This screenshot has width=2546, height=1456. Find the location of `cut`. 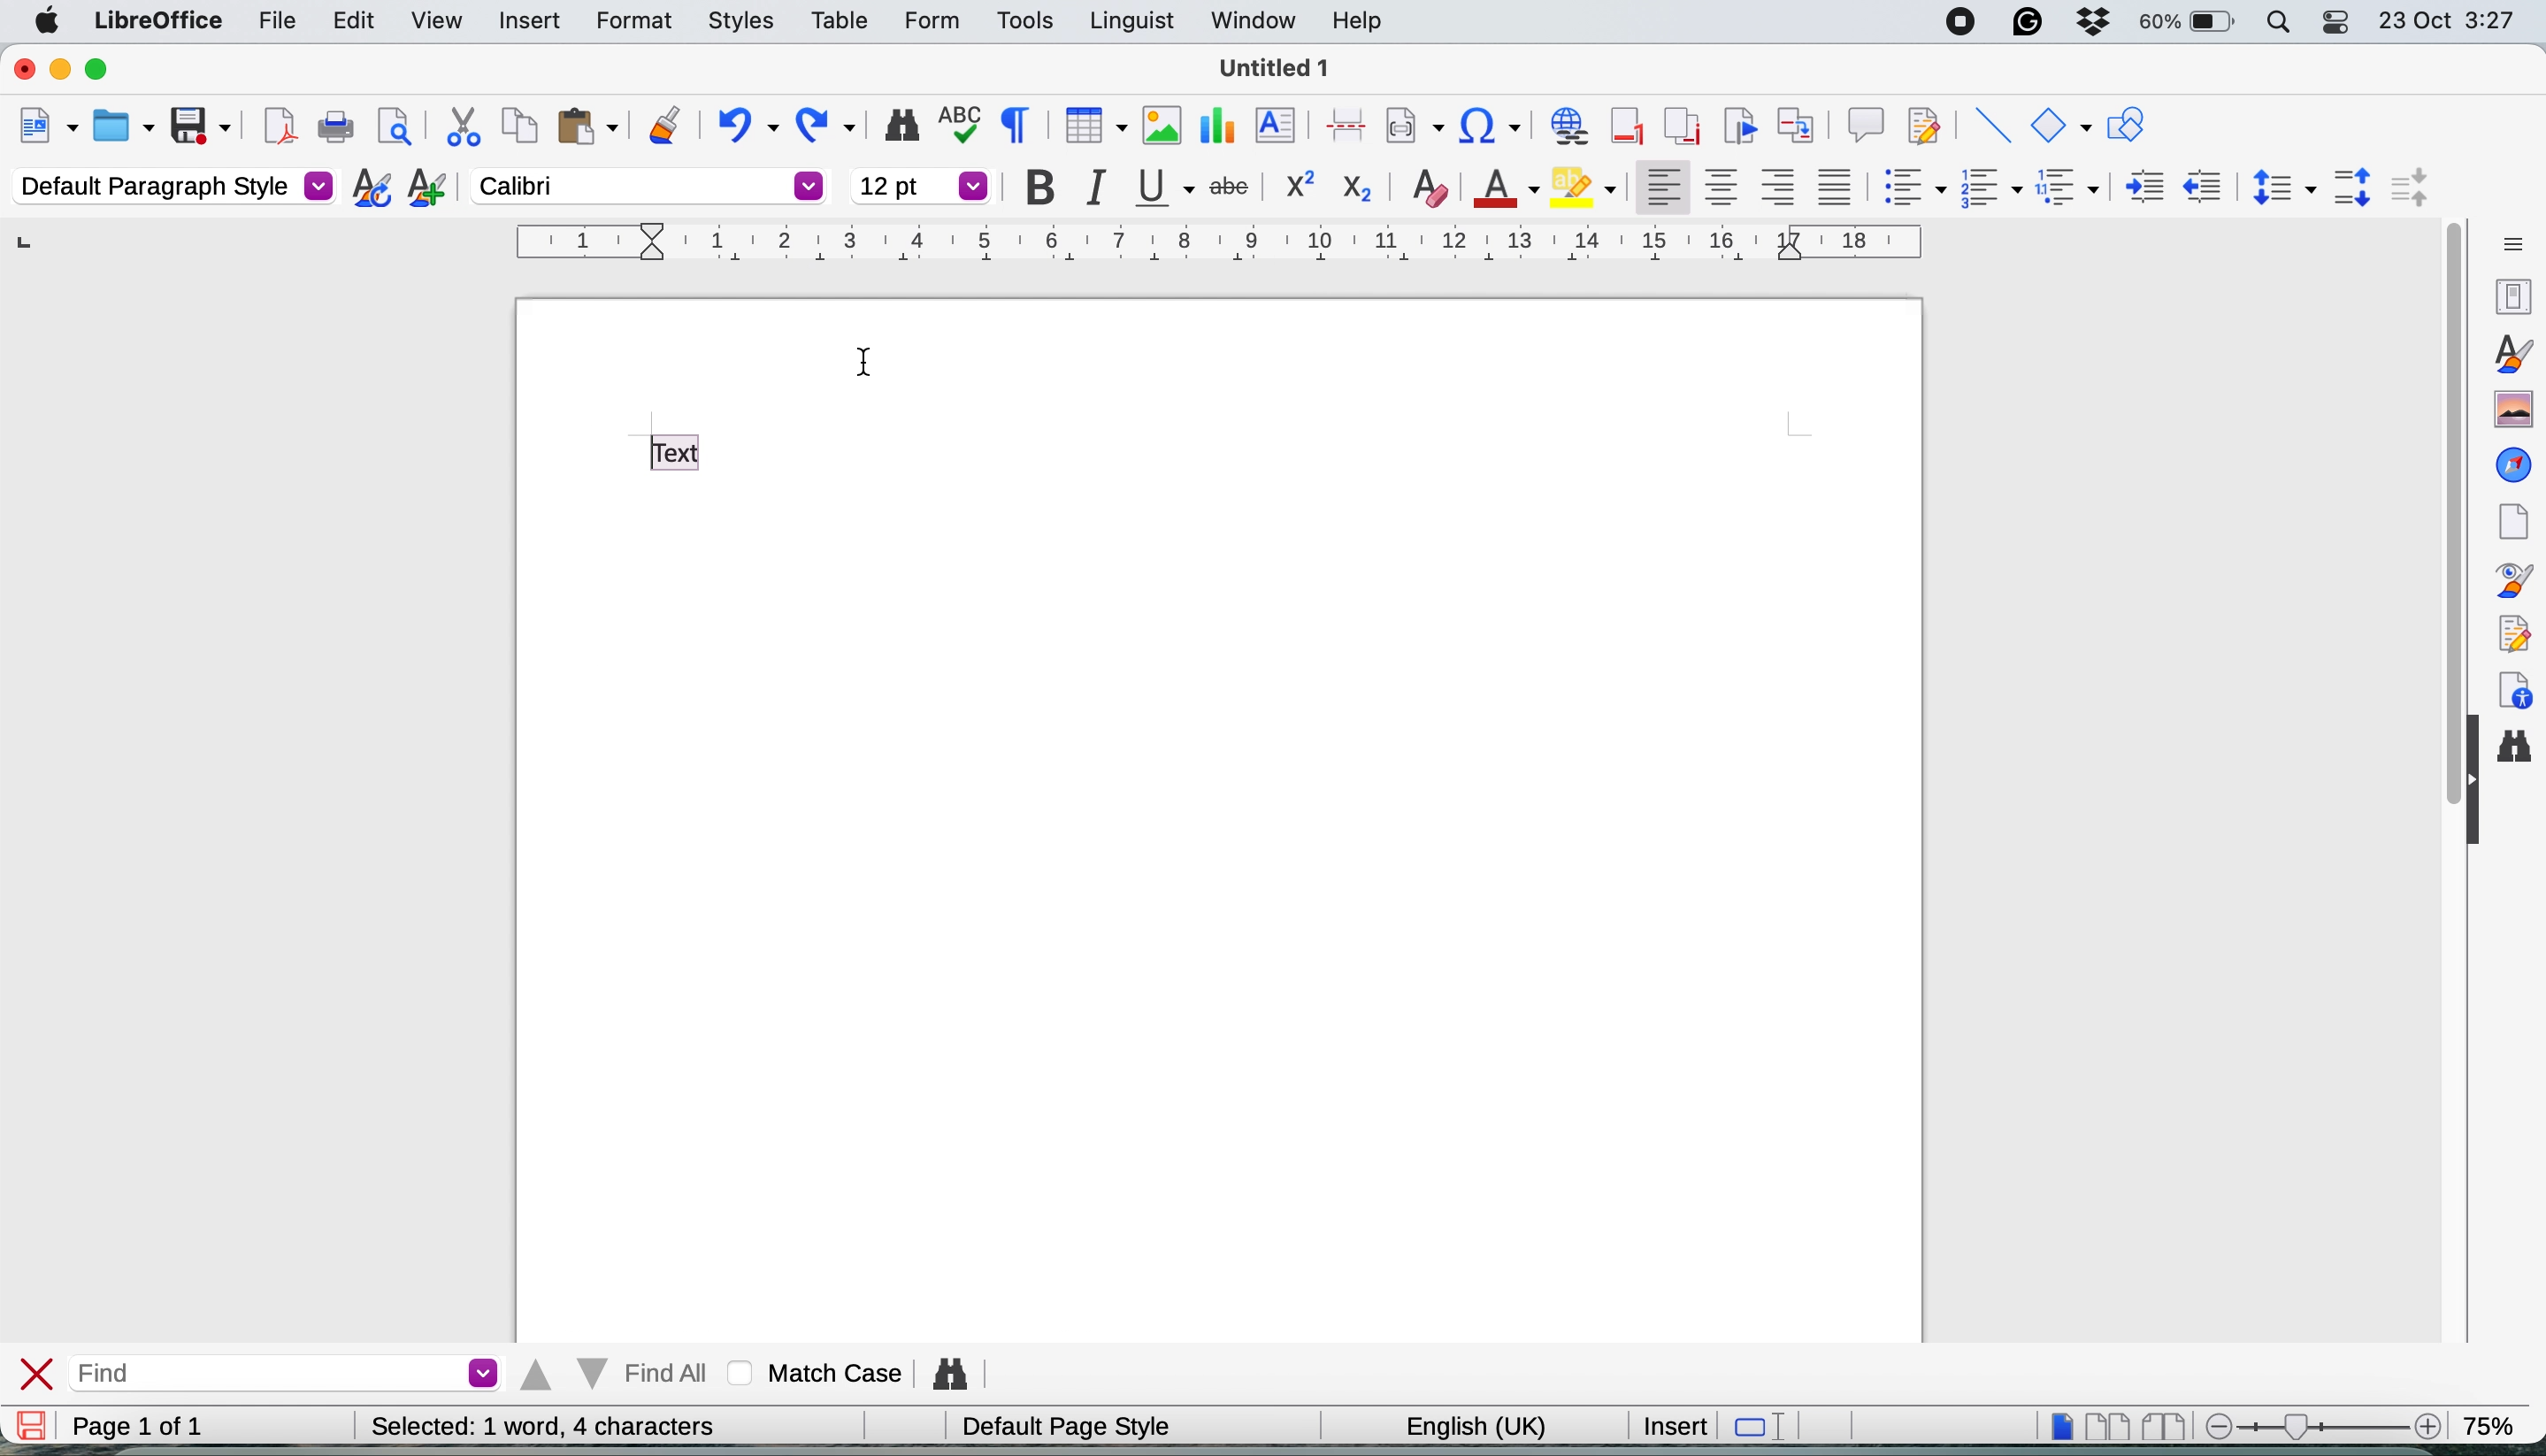

cut is located at coordinates (458, 127).